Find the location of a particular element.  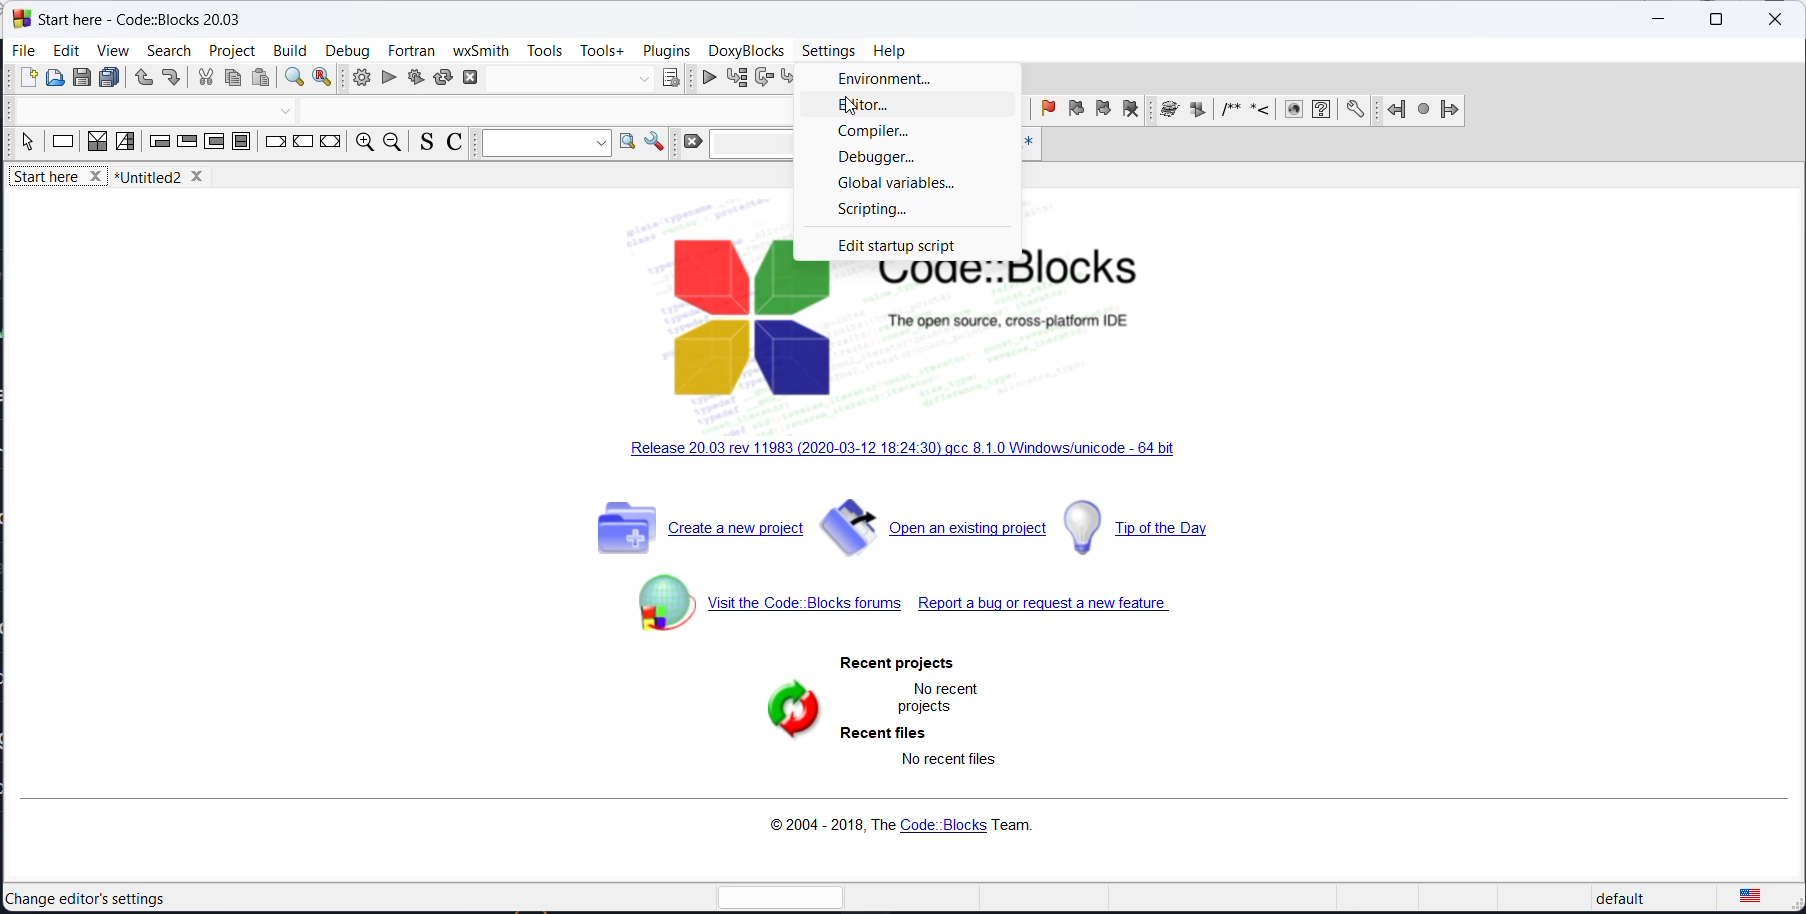

icon is located at coordinates (1292, 111).